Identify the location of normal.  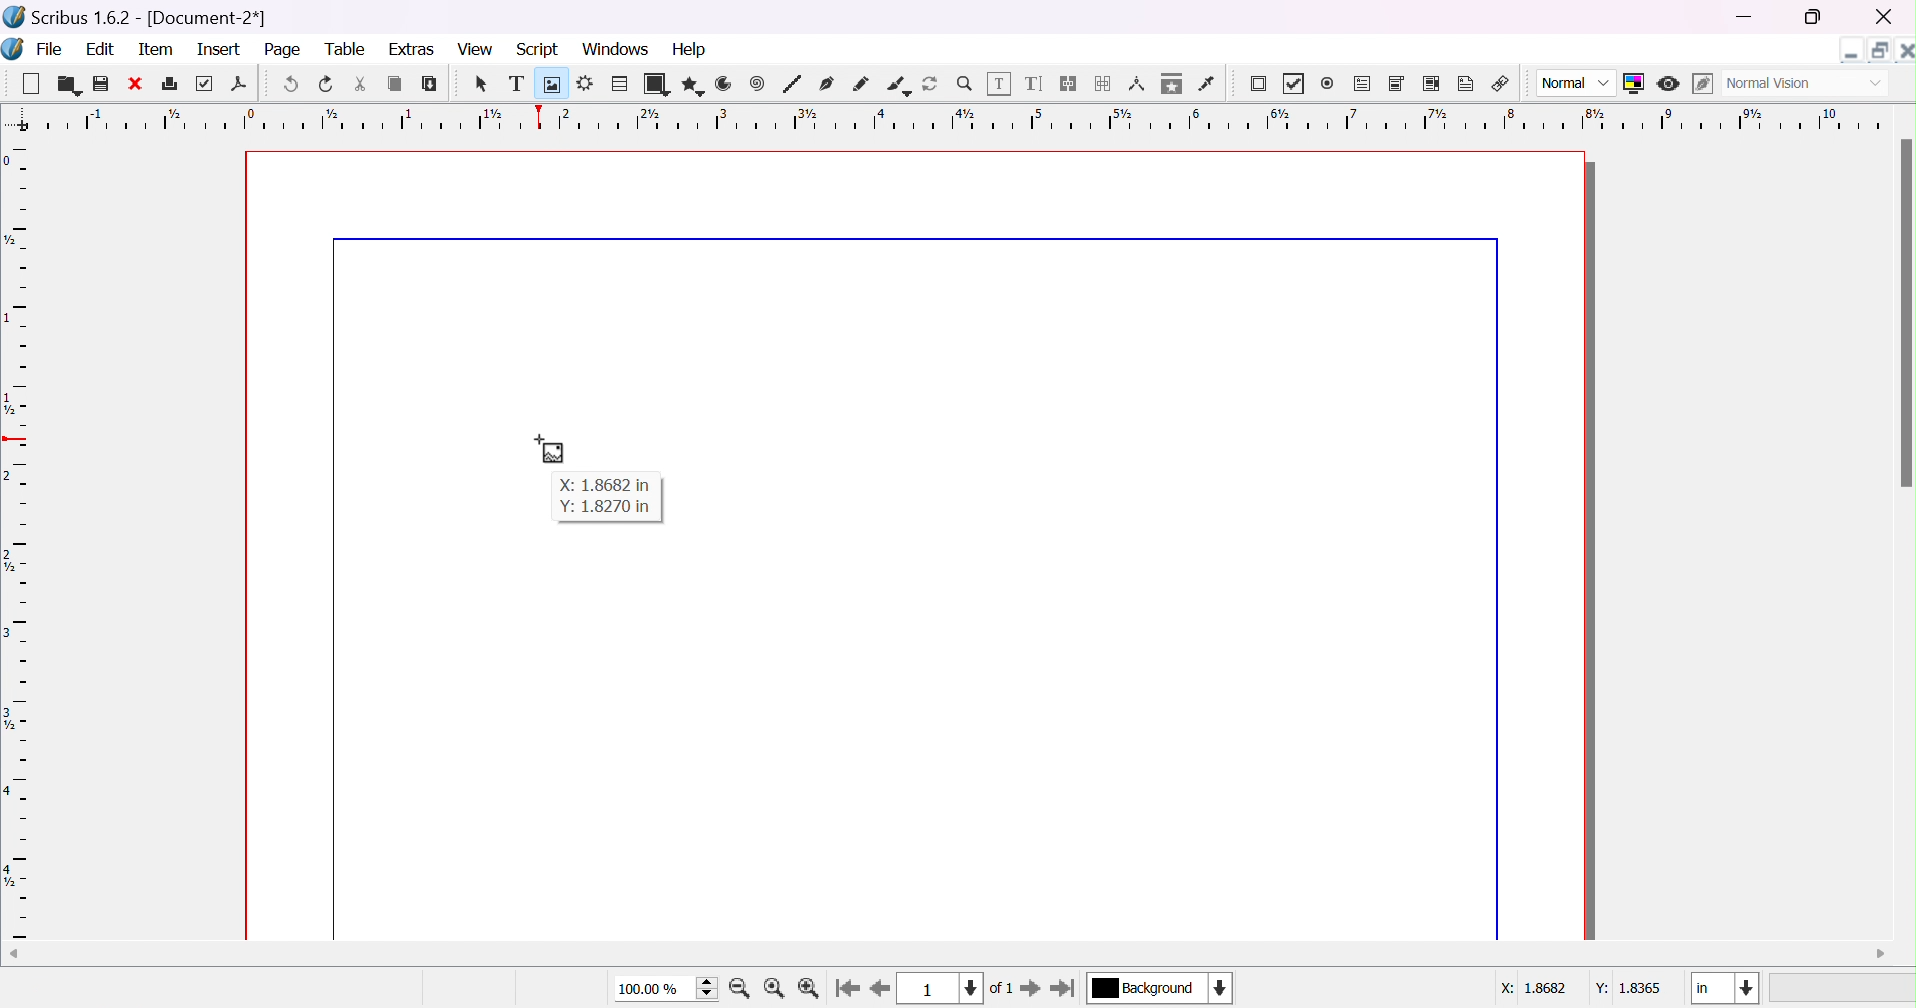
(1577, 84).